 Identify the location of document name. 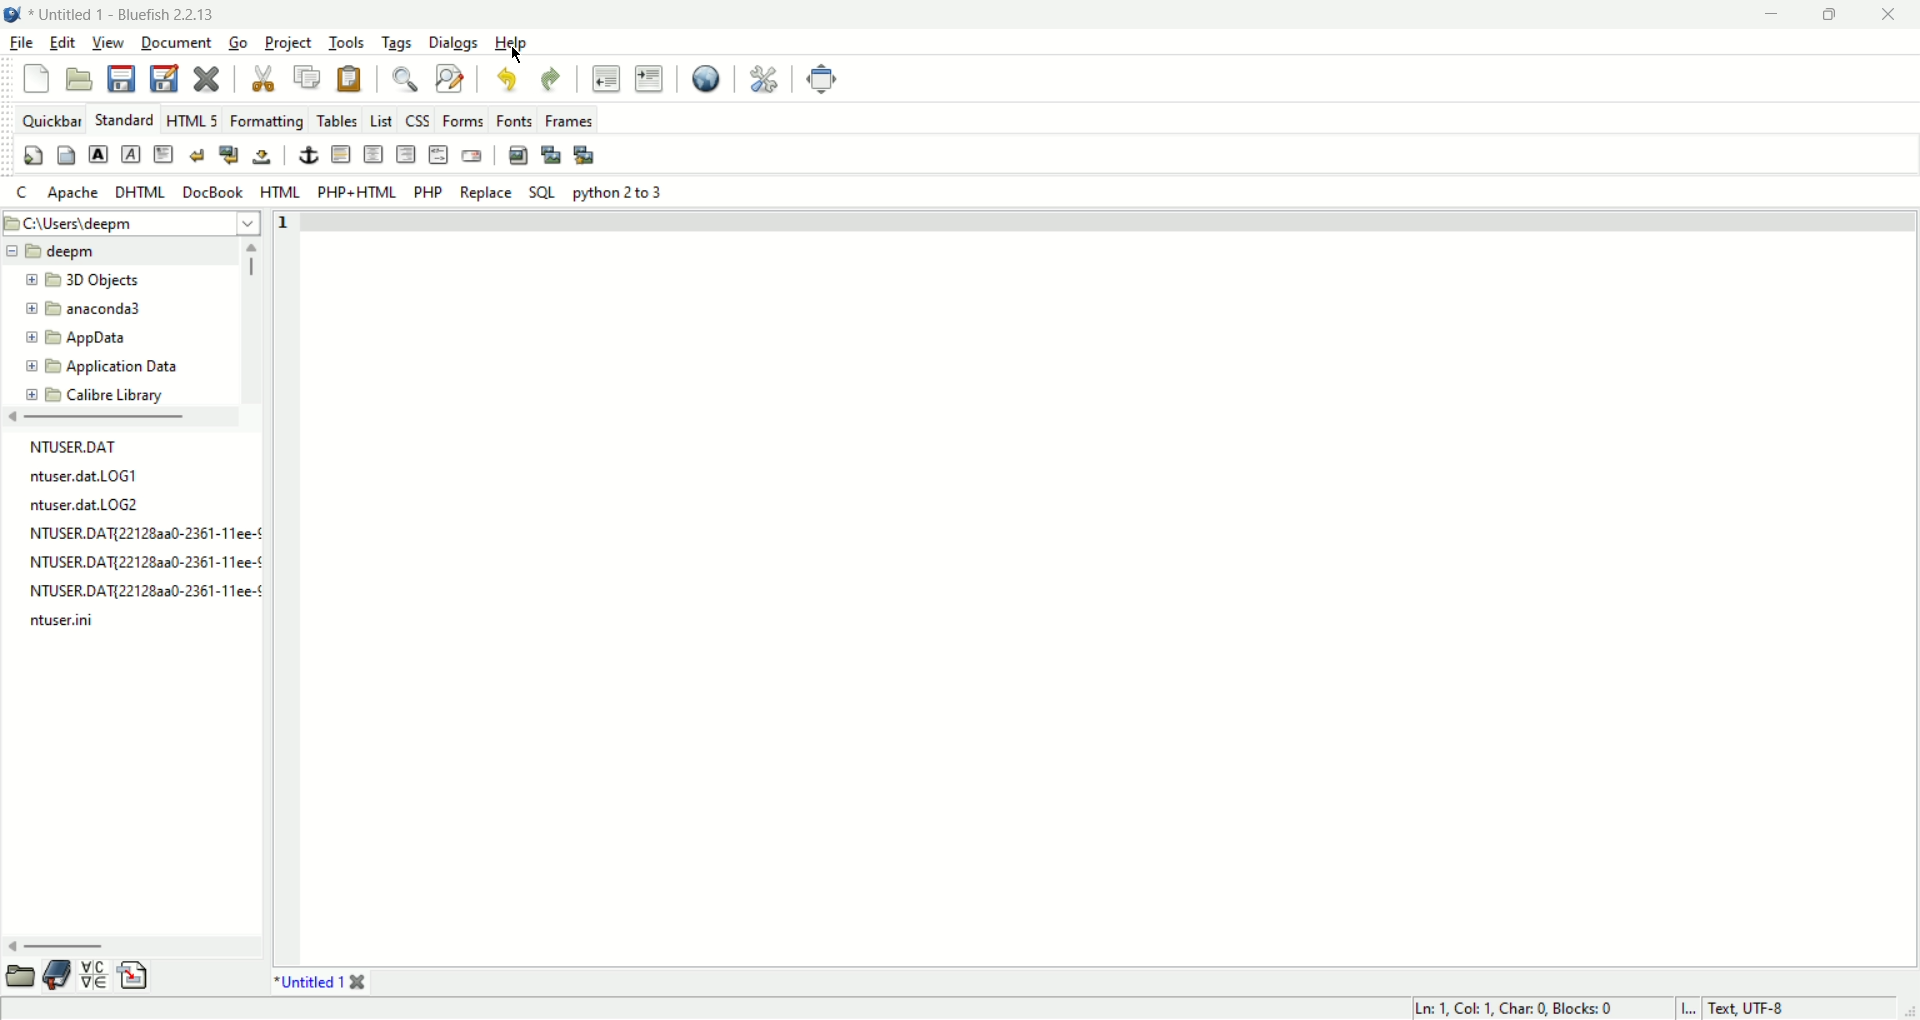
(135, 12).